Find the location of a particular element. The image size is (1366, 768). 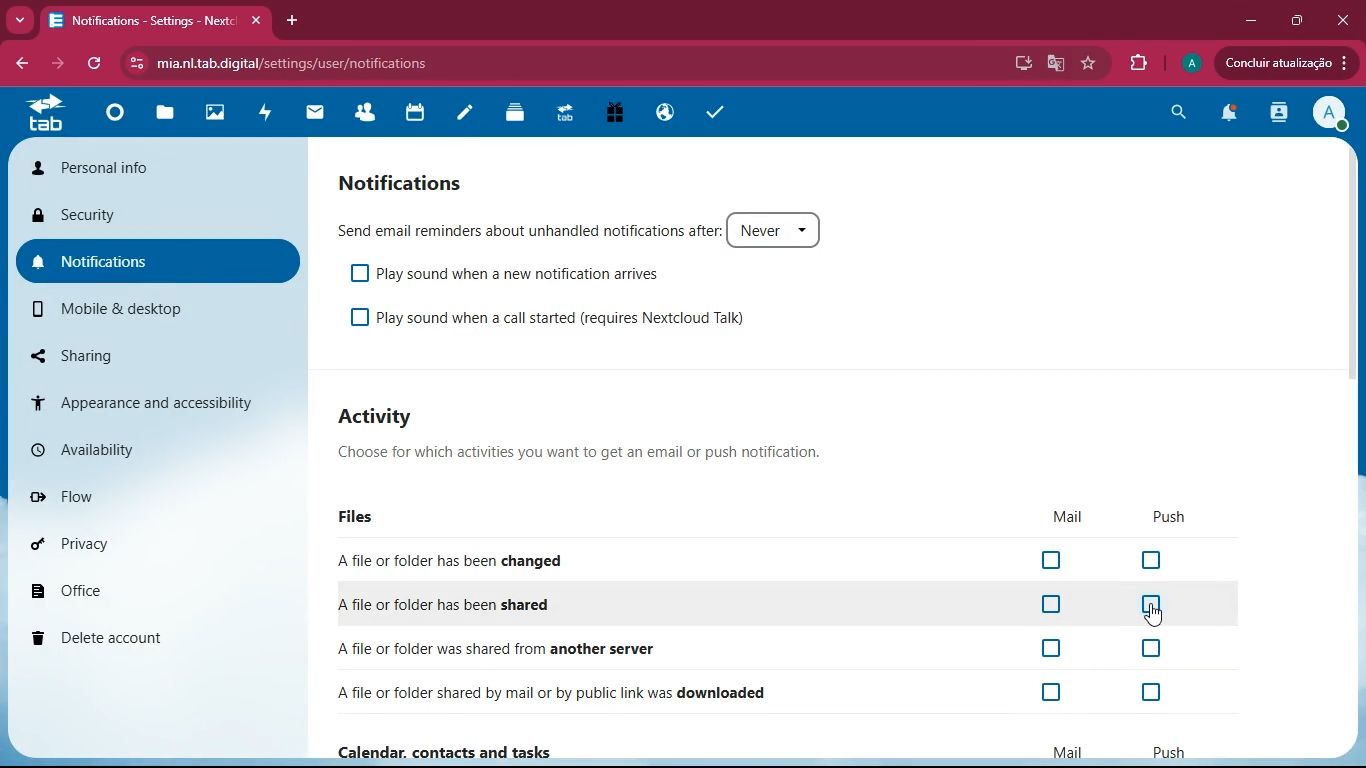

files is located at coordinates (364, 518).